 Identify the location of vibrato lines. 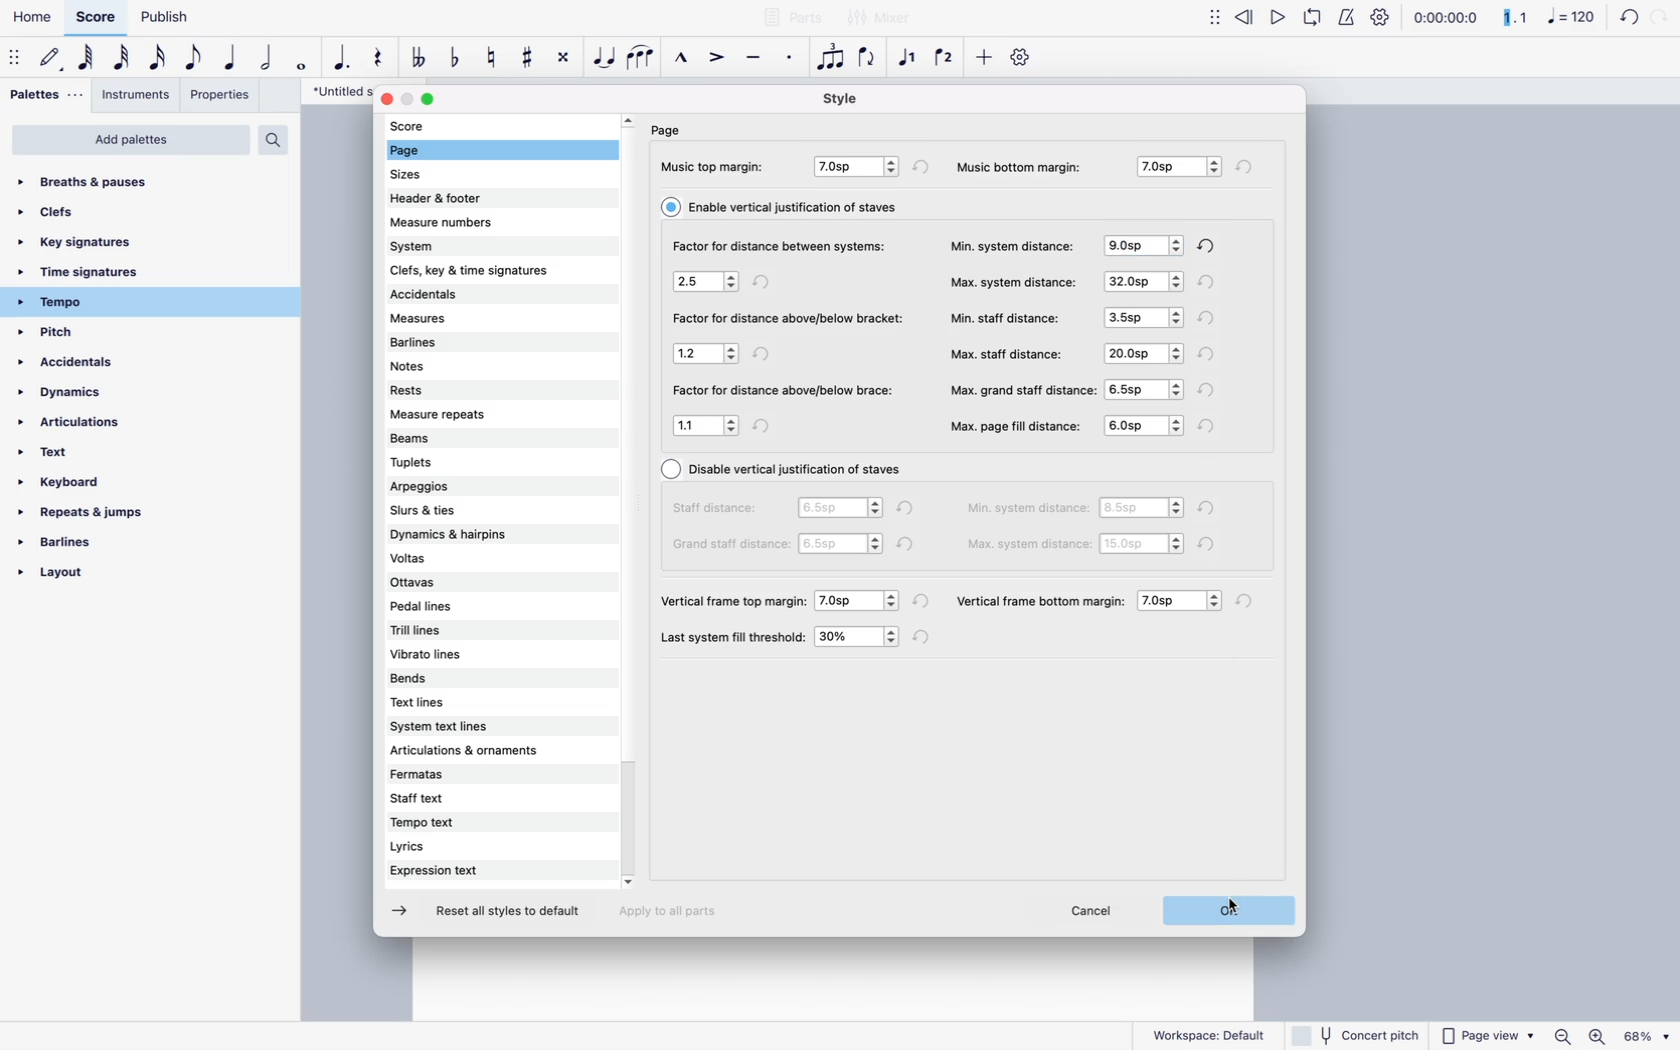
(456, 653).